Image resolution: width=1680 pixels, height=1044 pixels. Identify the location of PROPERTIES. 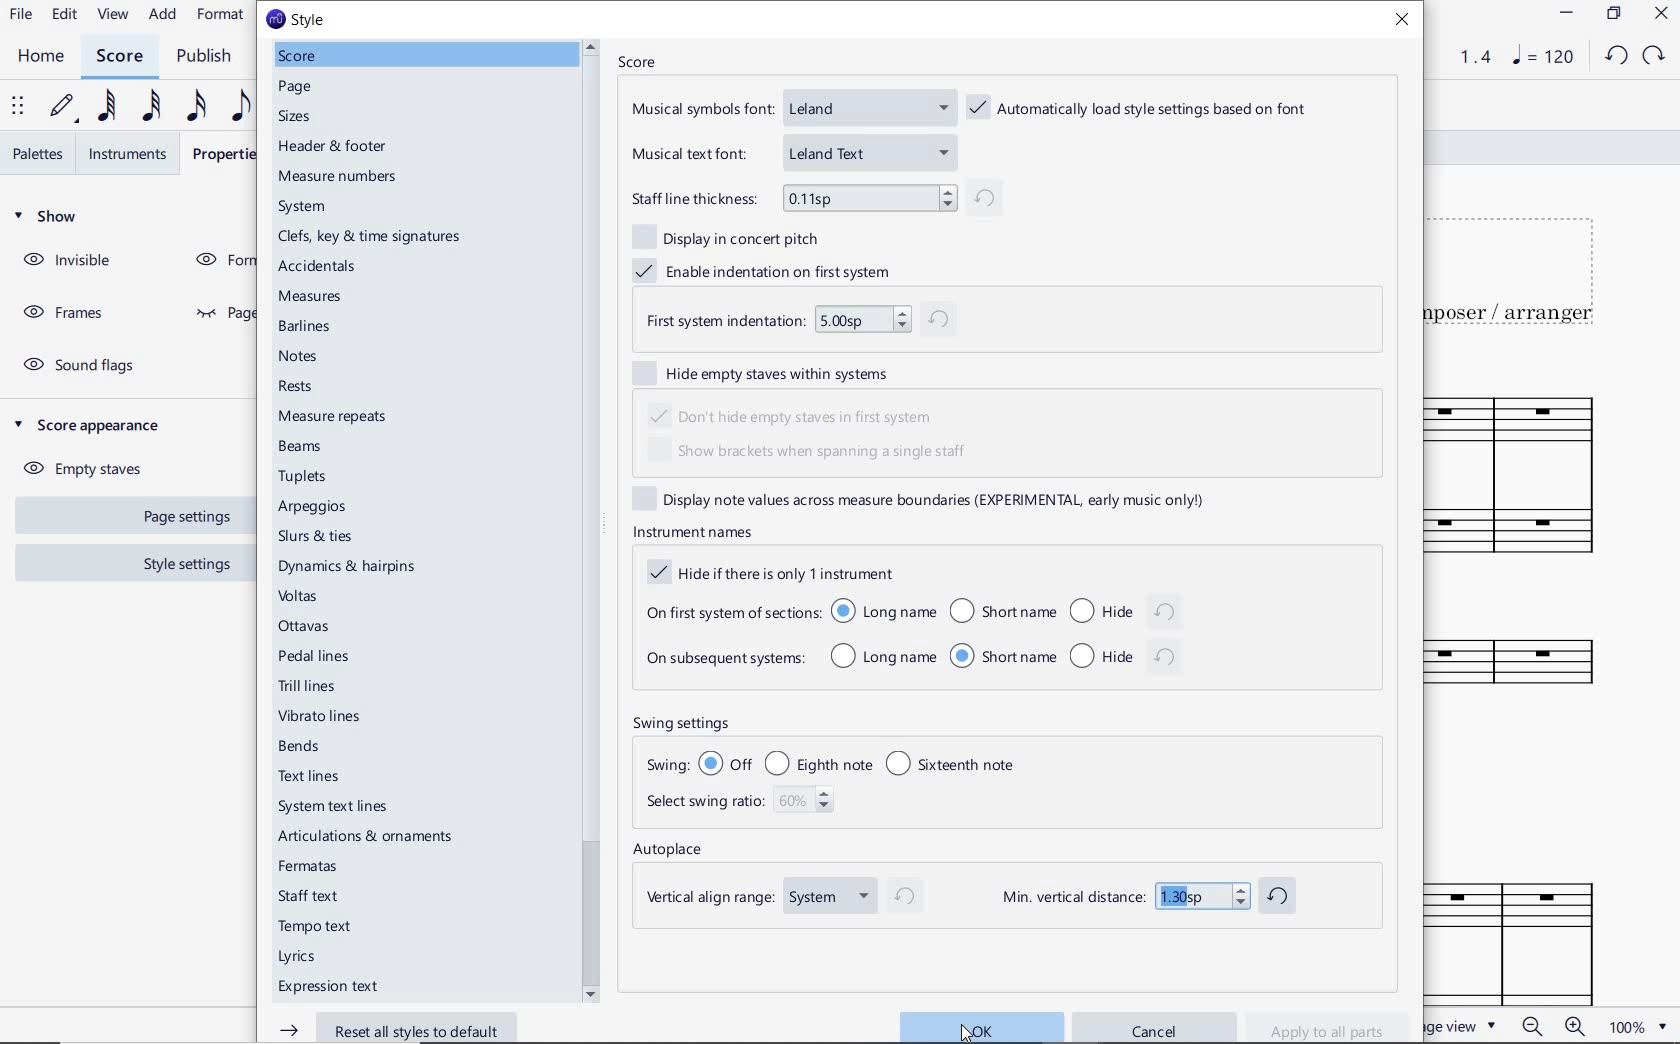
(224, 153).